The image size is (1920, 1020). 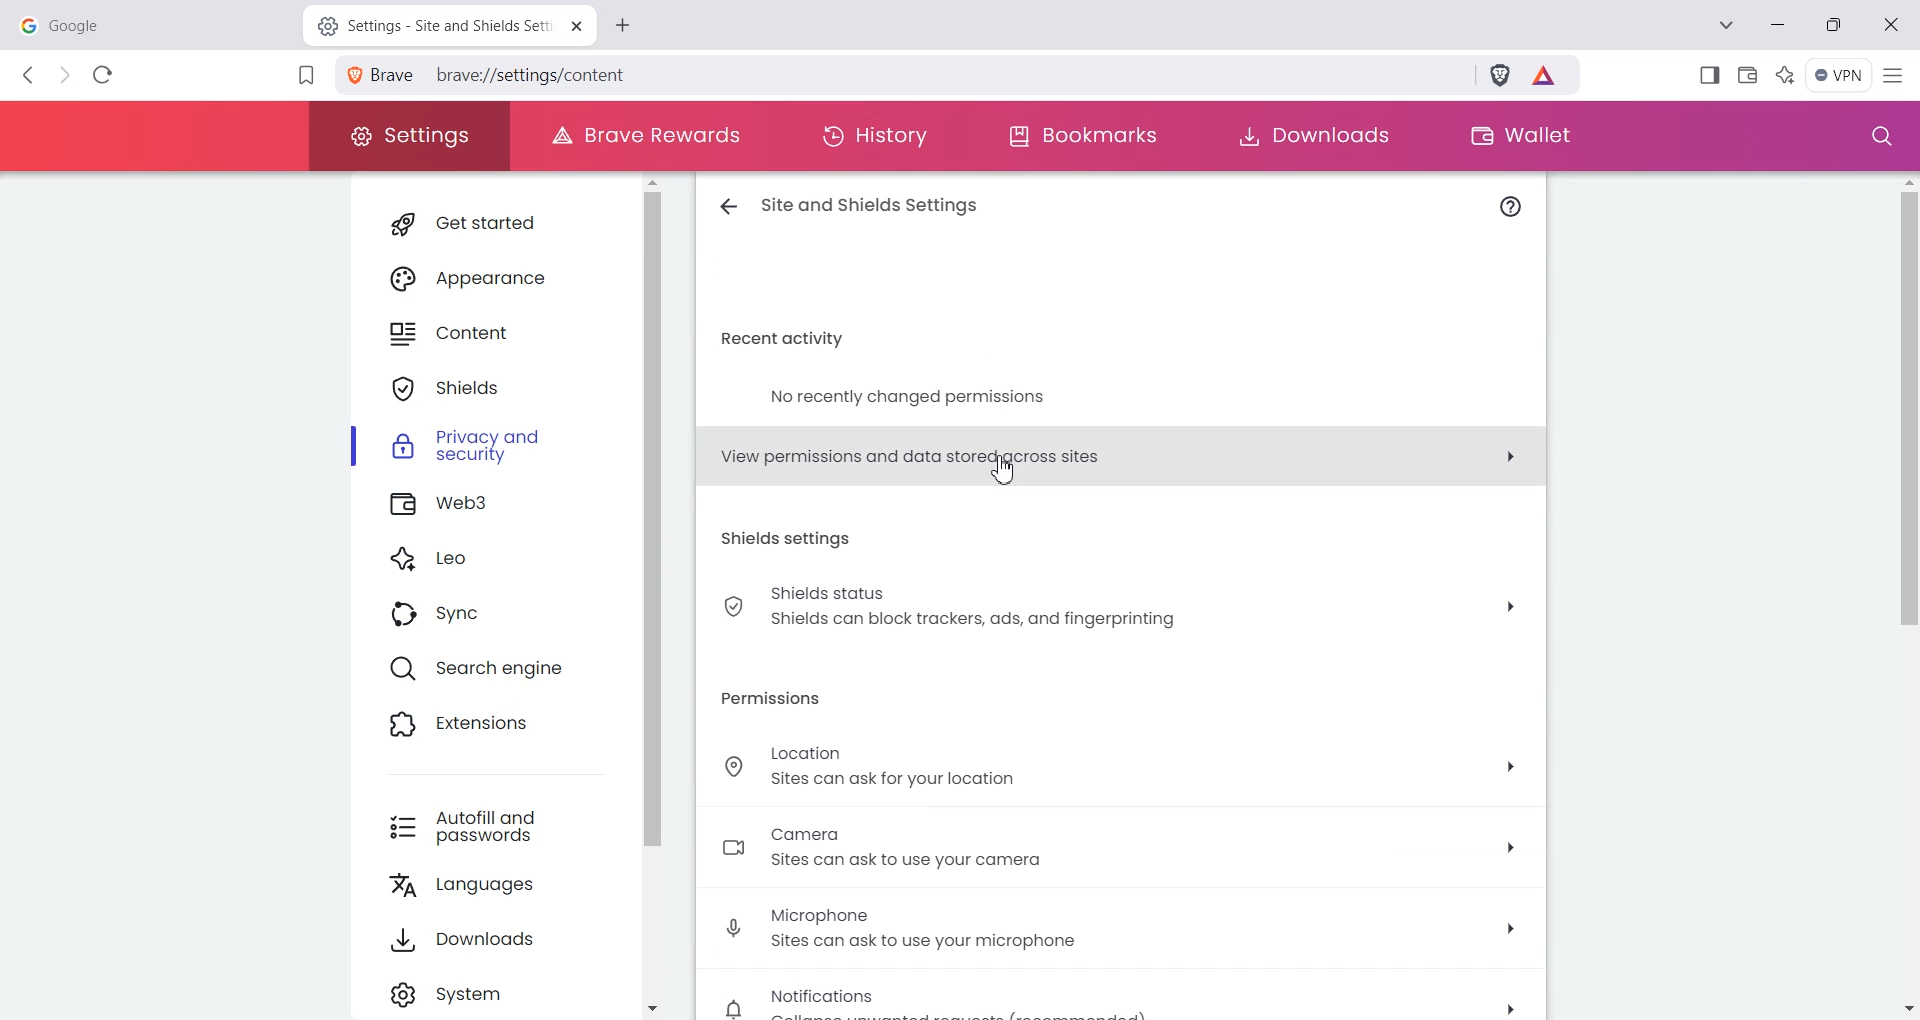 What do you see at coordinates (854, 208) in the screenshot?
I see `Site and shield settings` at bounding box center [854, 208].